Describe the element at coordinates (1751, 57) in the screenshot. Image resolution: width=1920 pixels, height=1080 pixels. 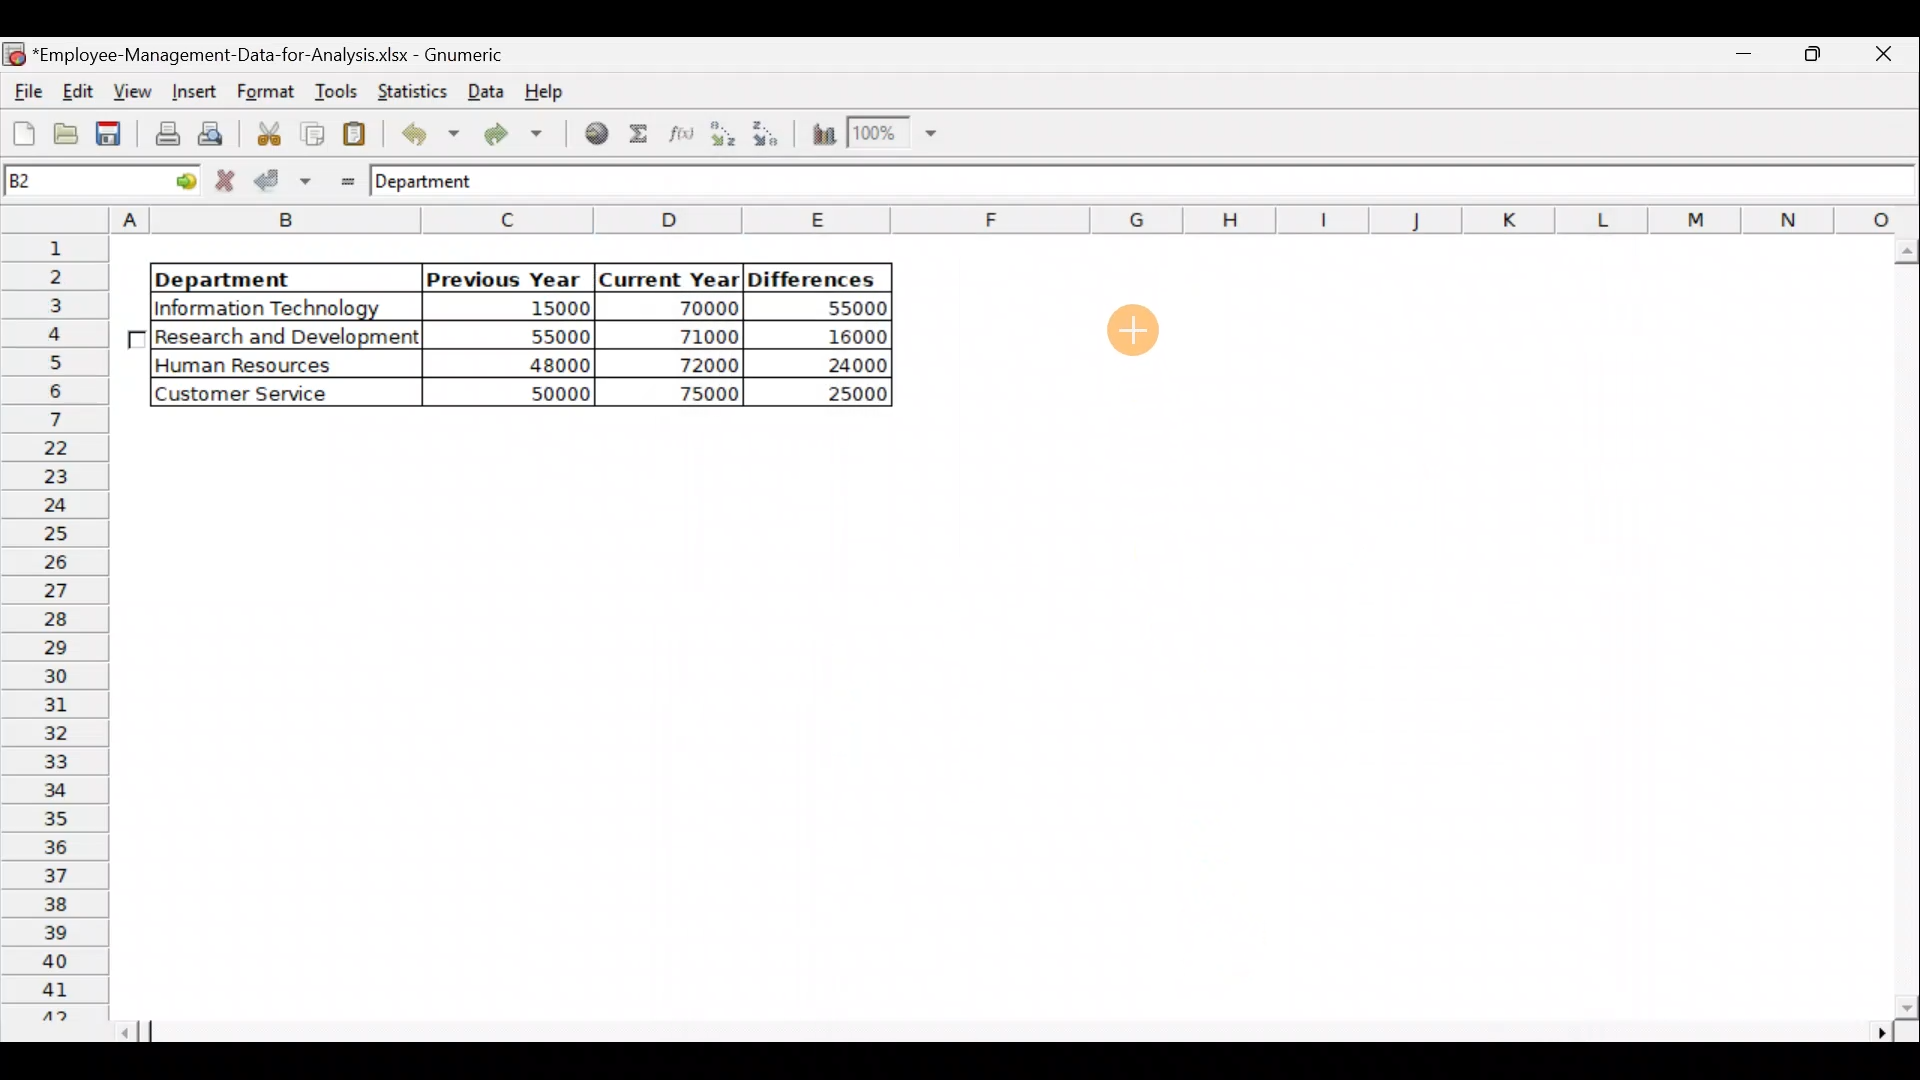
I see `Maximize` at that location.